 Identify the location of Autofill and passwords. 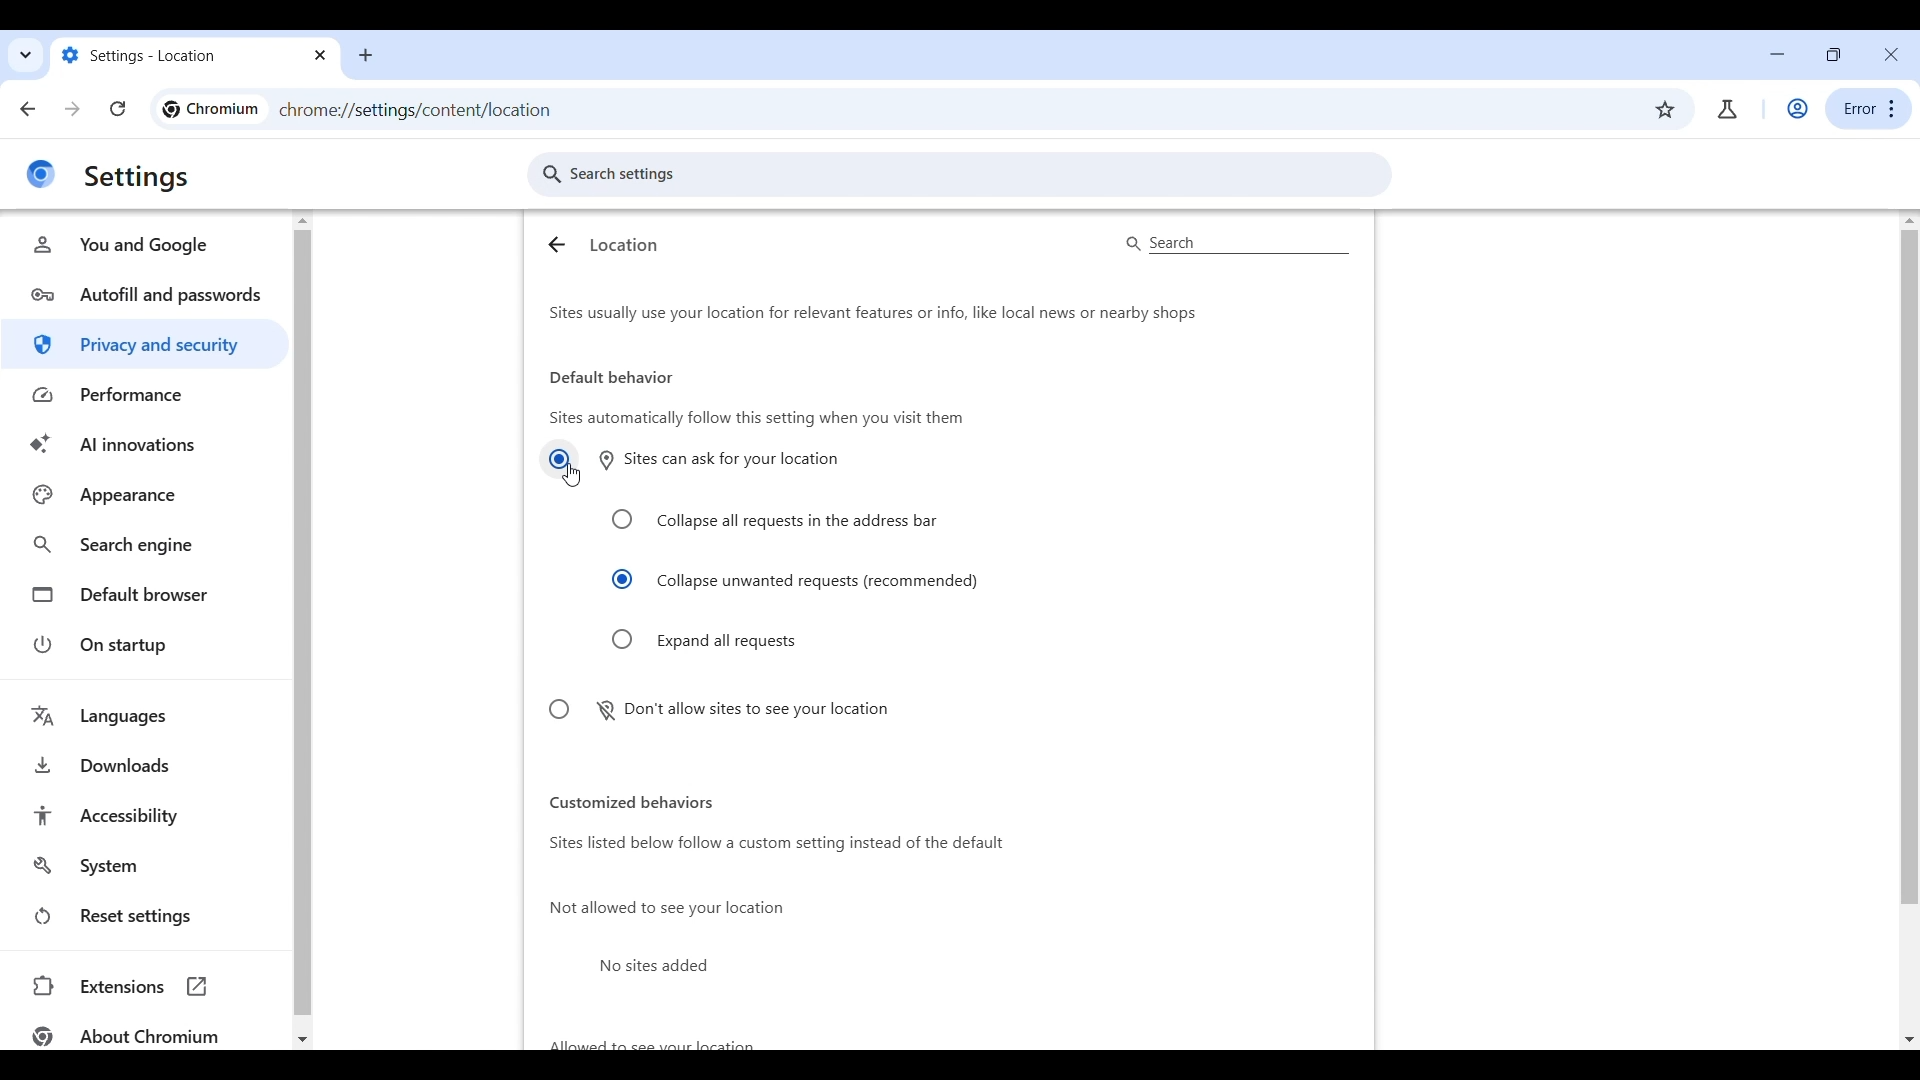
(145, 292).